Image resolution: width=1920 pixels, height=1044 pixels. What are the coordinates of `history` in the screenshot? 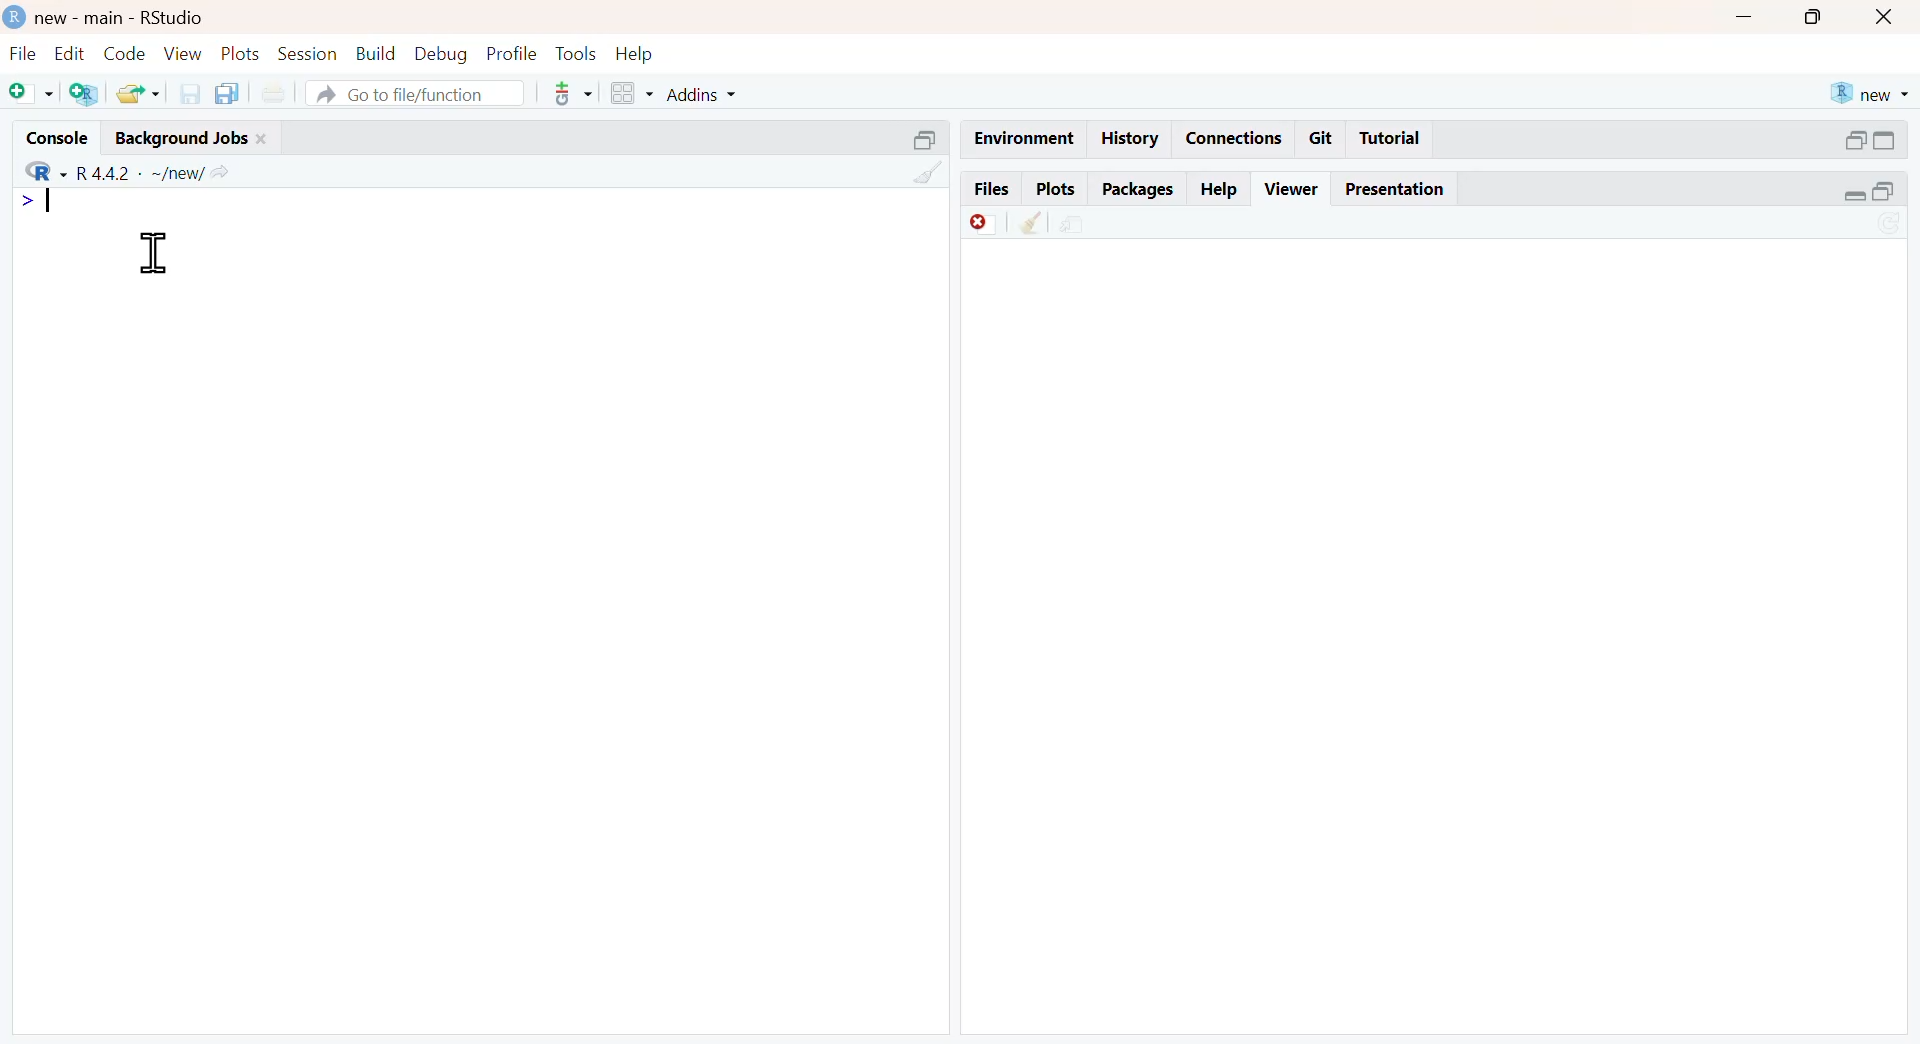 It's located at (1132, 138).